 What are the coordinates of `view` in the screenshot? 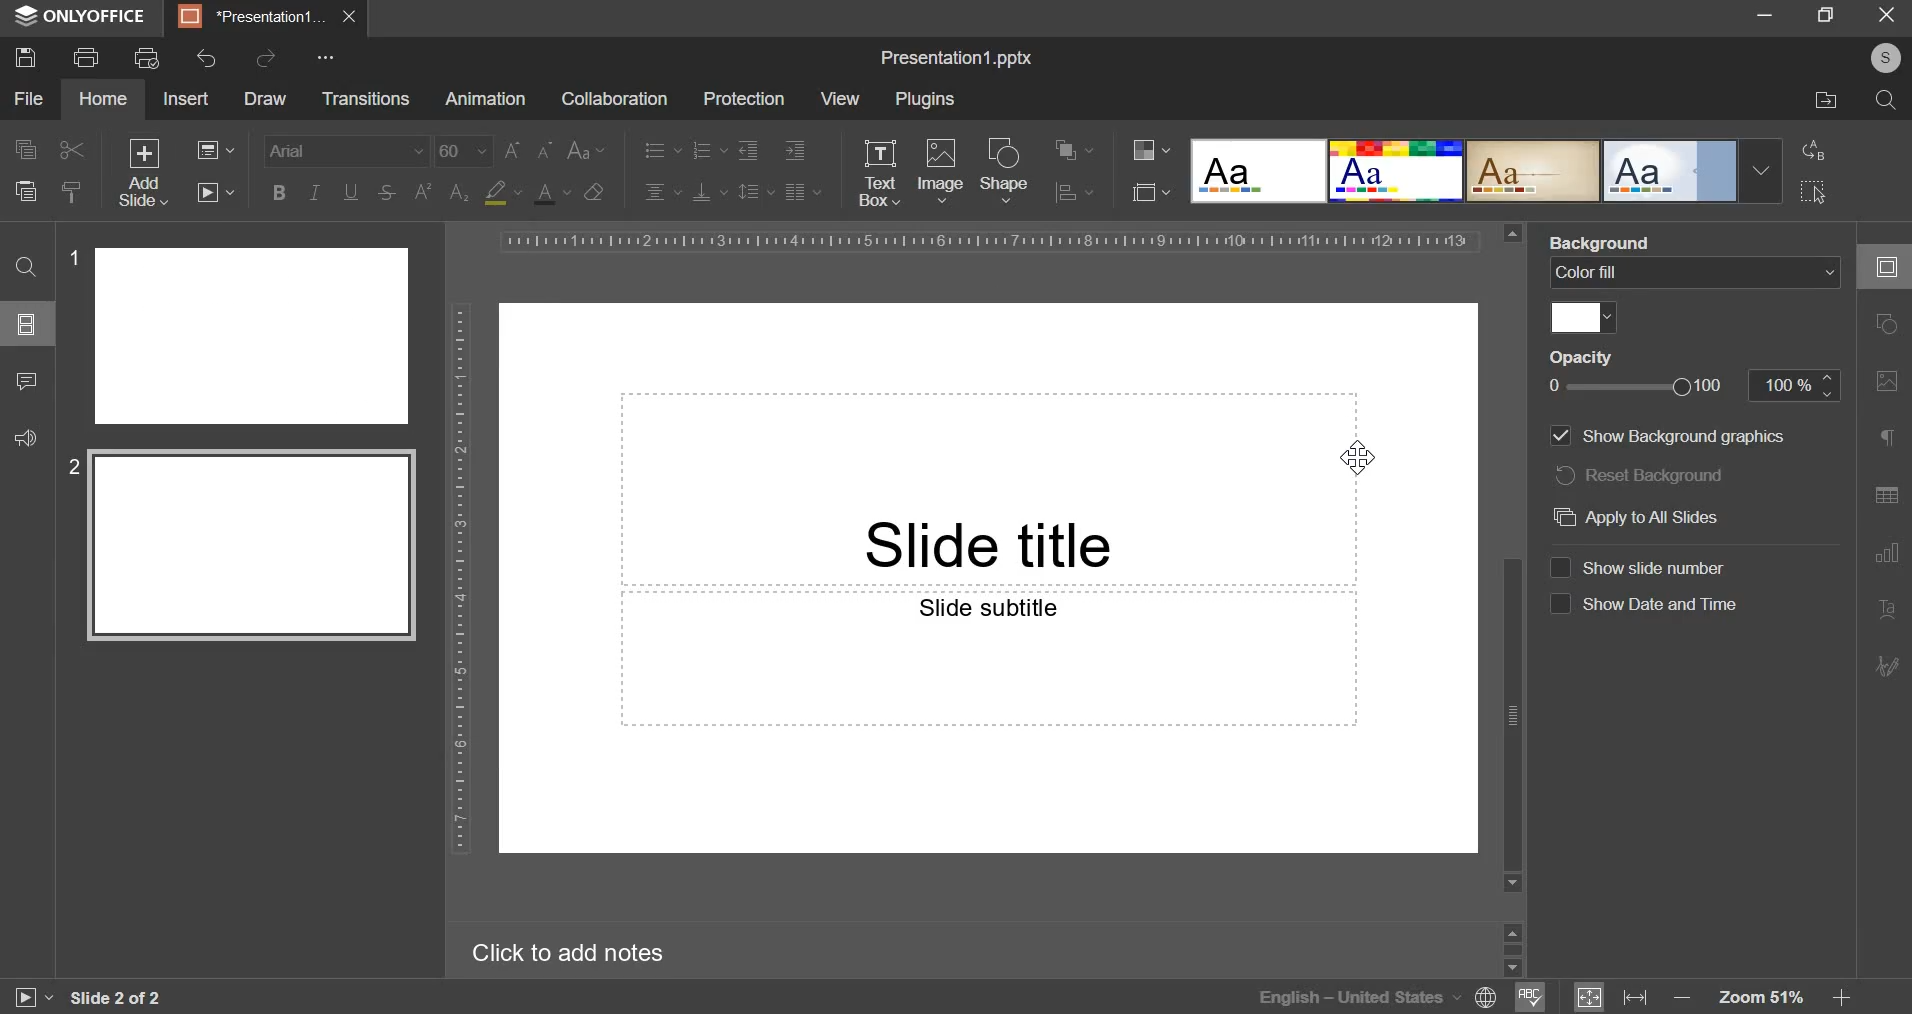 It's located at (839, 98).